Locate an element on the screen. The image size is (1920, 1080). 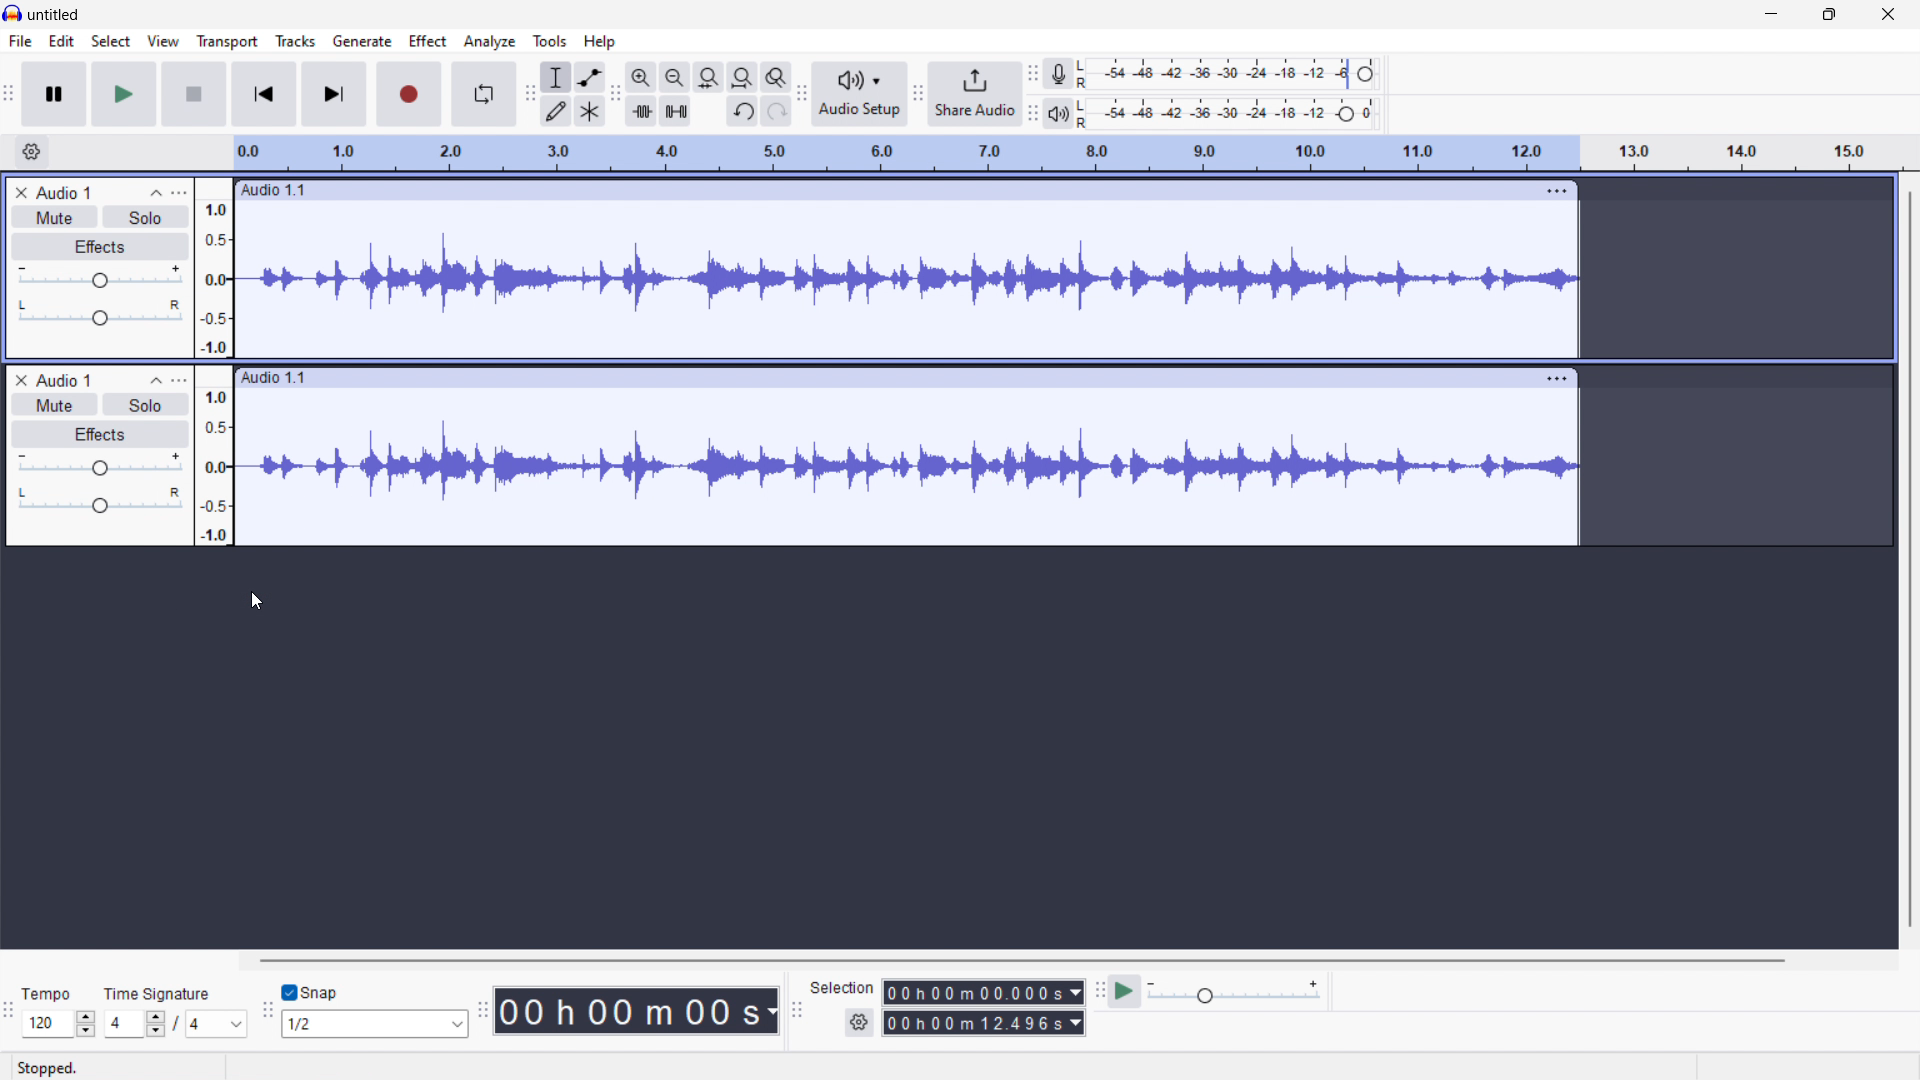
playback speed is located at coordinates (1233, 992).